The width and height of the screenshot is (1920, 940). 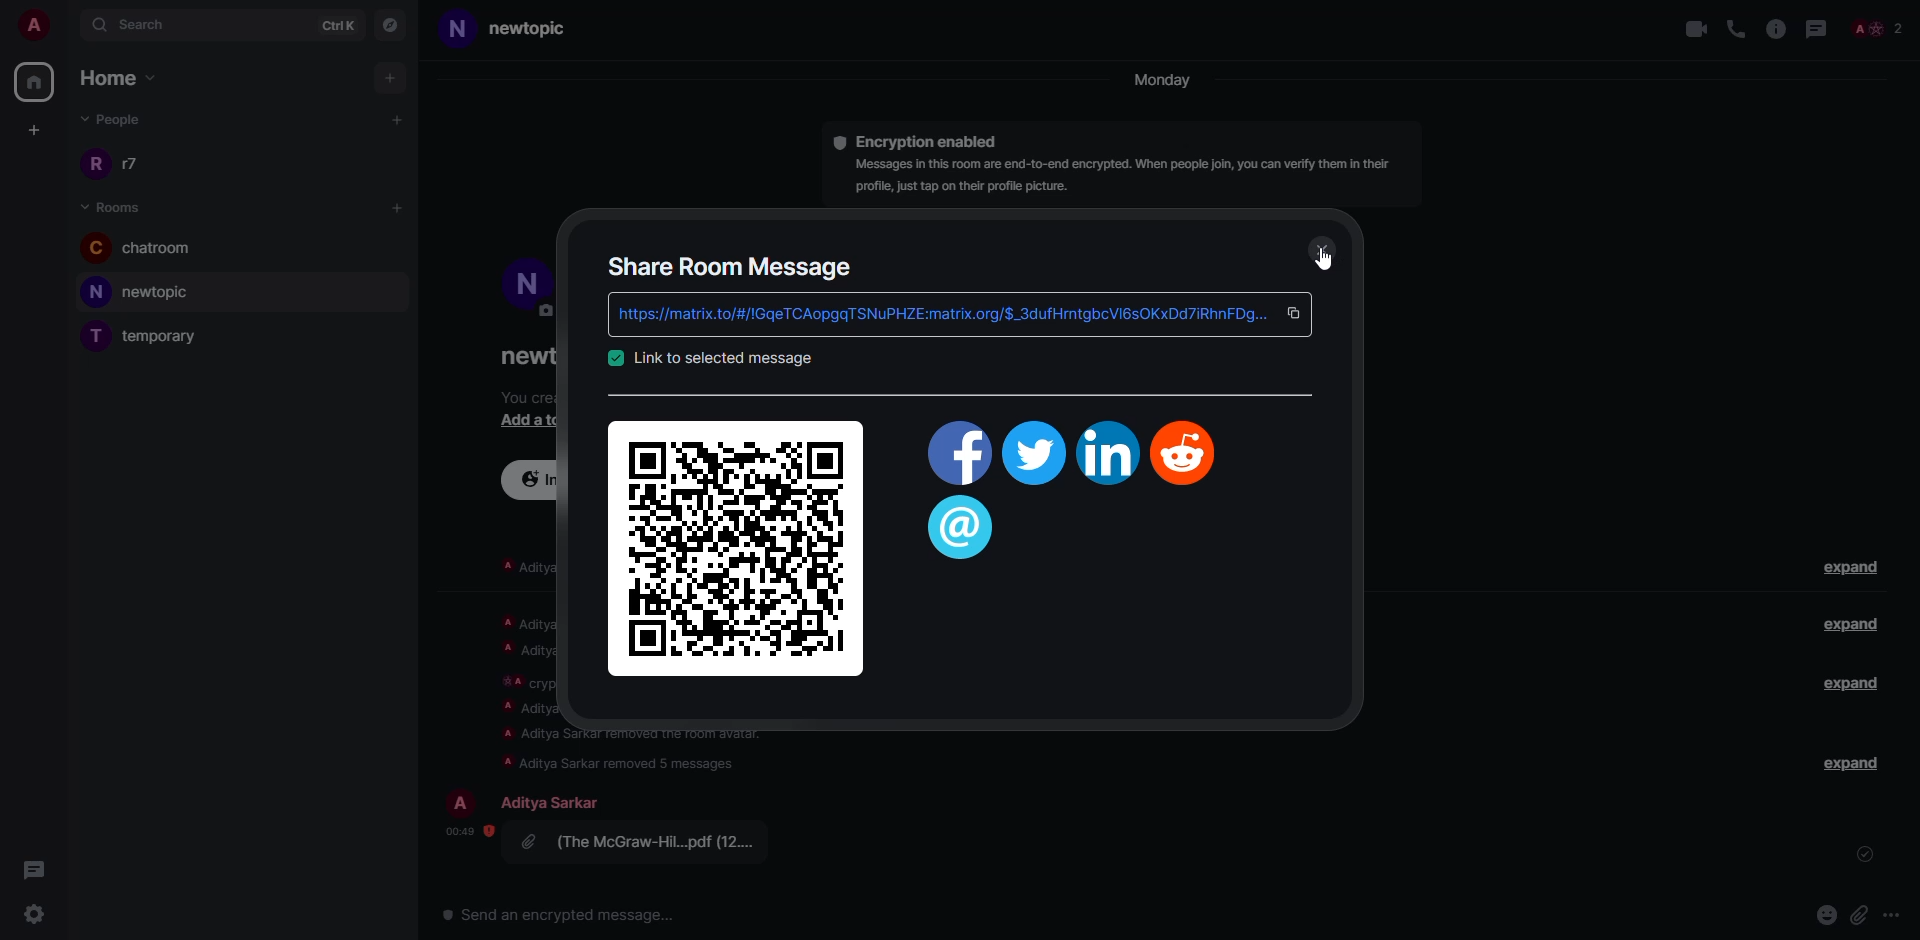 What do you see at coordinates (738, 546) in the screenshot?
I see `qr` at bounding box center [738, 546].